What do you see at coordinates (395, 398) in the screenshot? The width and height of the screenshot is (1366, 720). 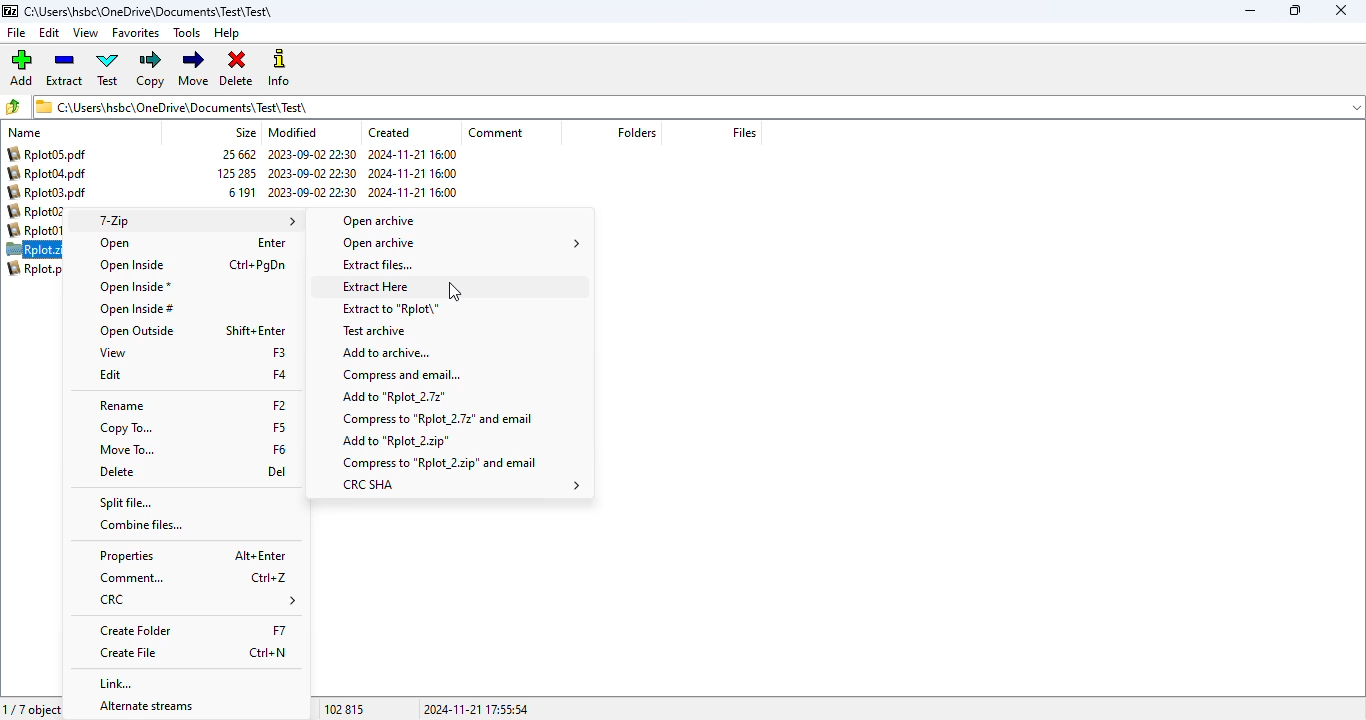 I see `add to "Rplot_2.7z"` at bounding box center [395, 398].